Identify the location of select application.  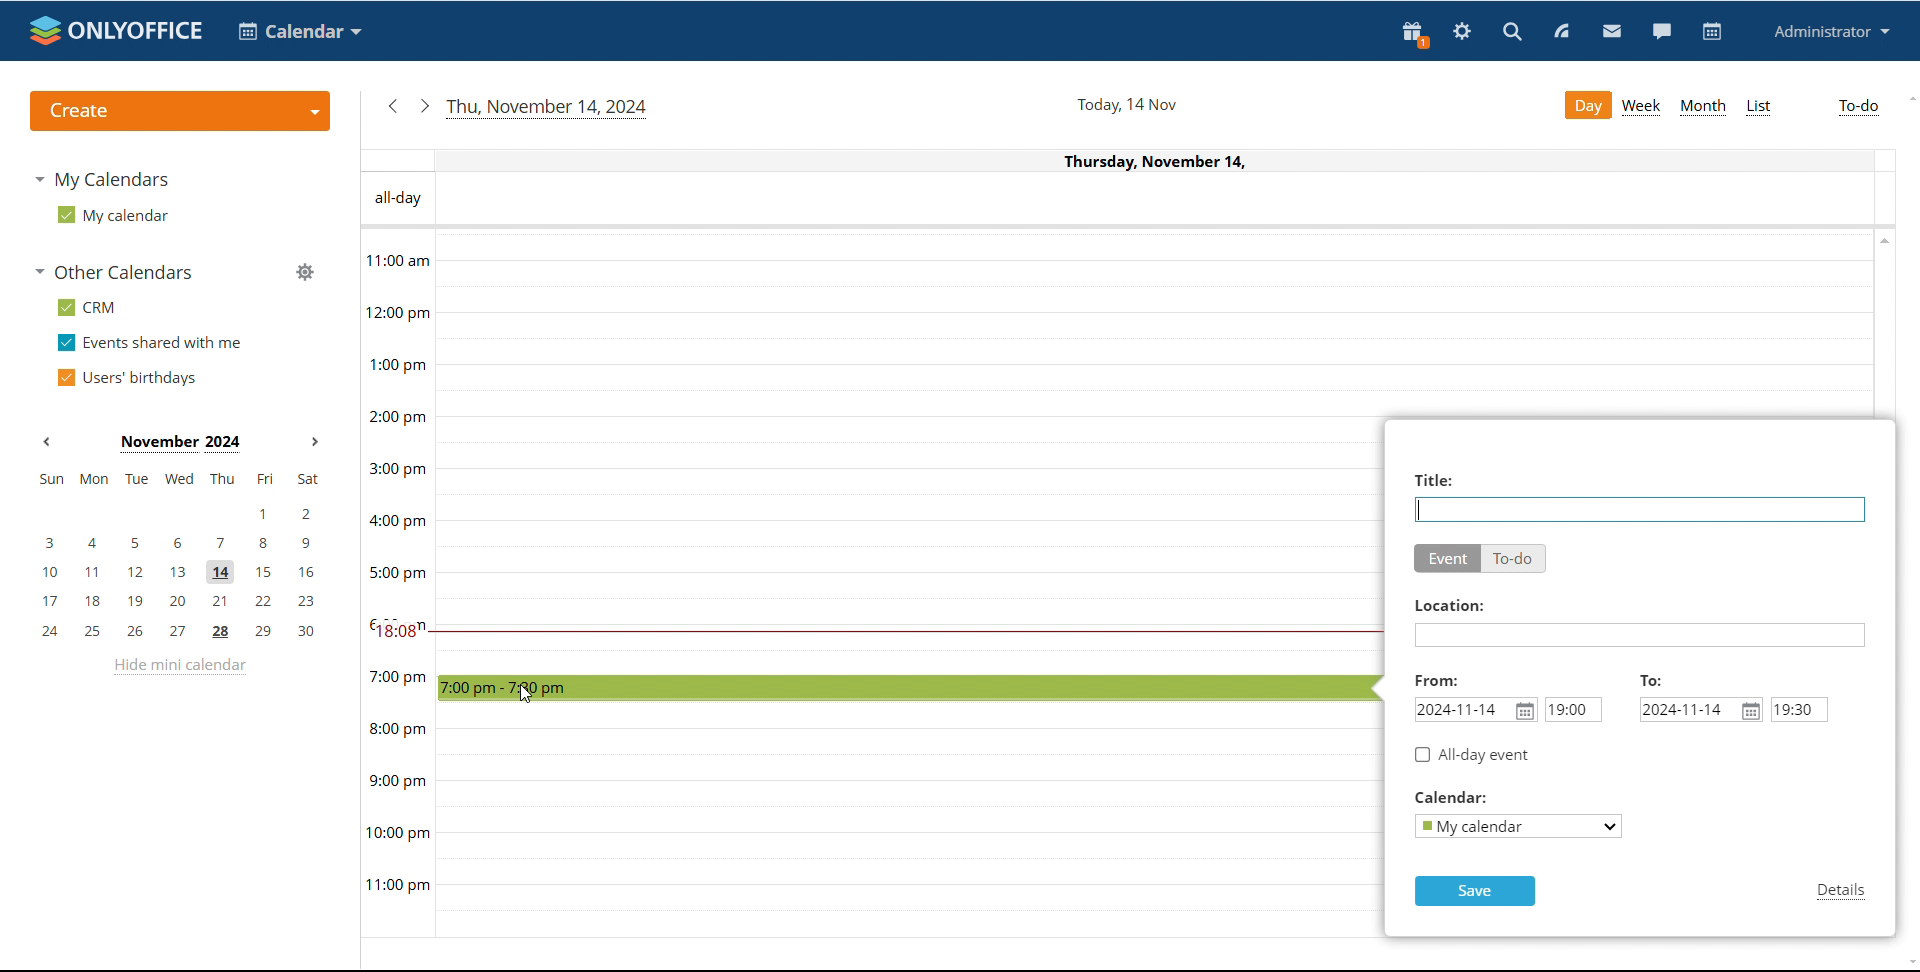
(300, 32).